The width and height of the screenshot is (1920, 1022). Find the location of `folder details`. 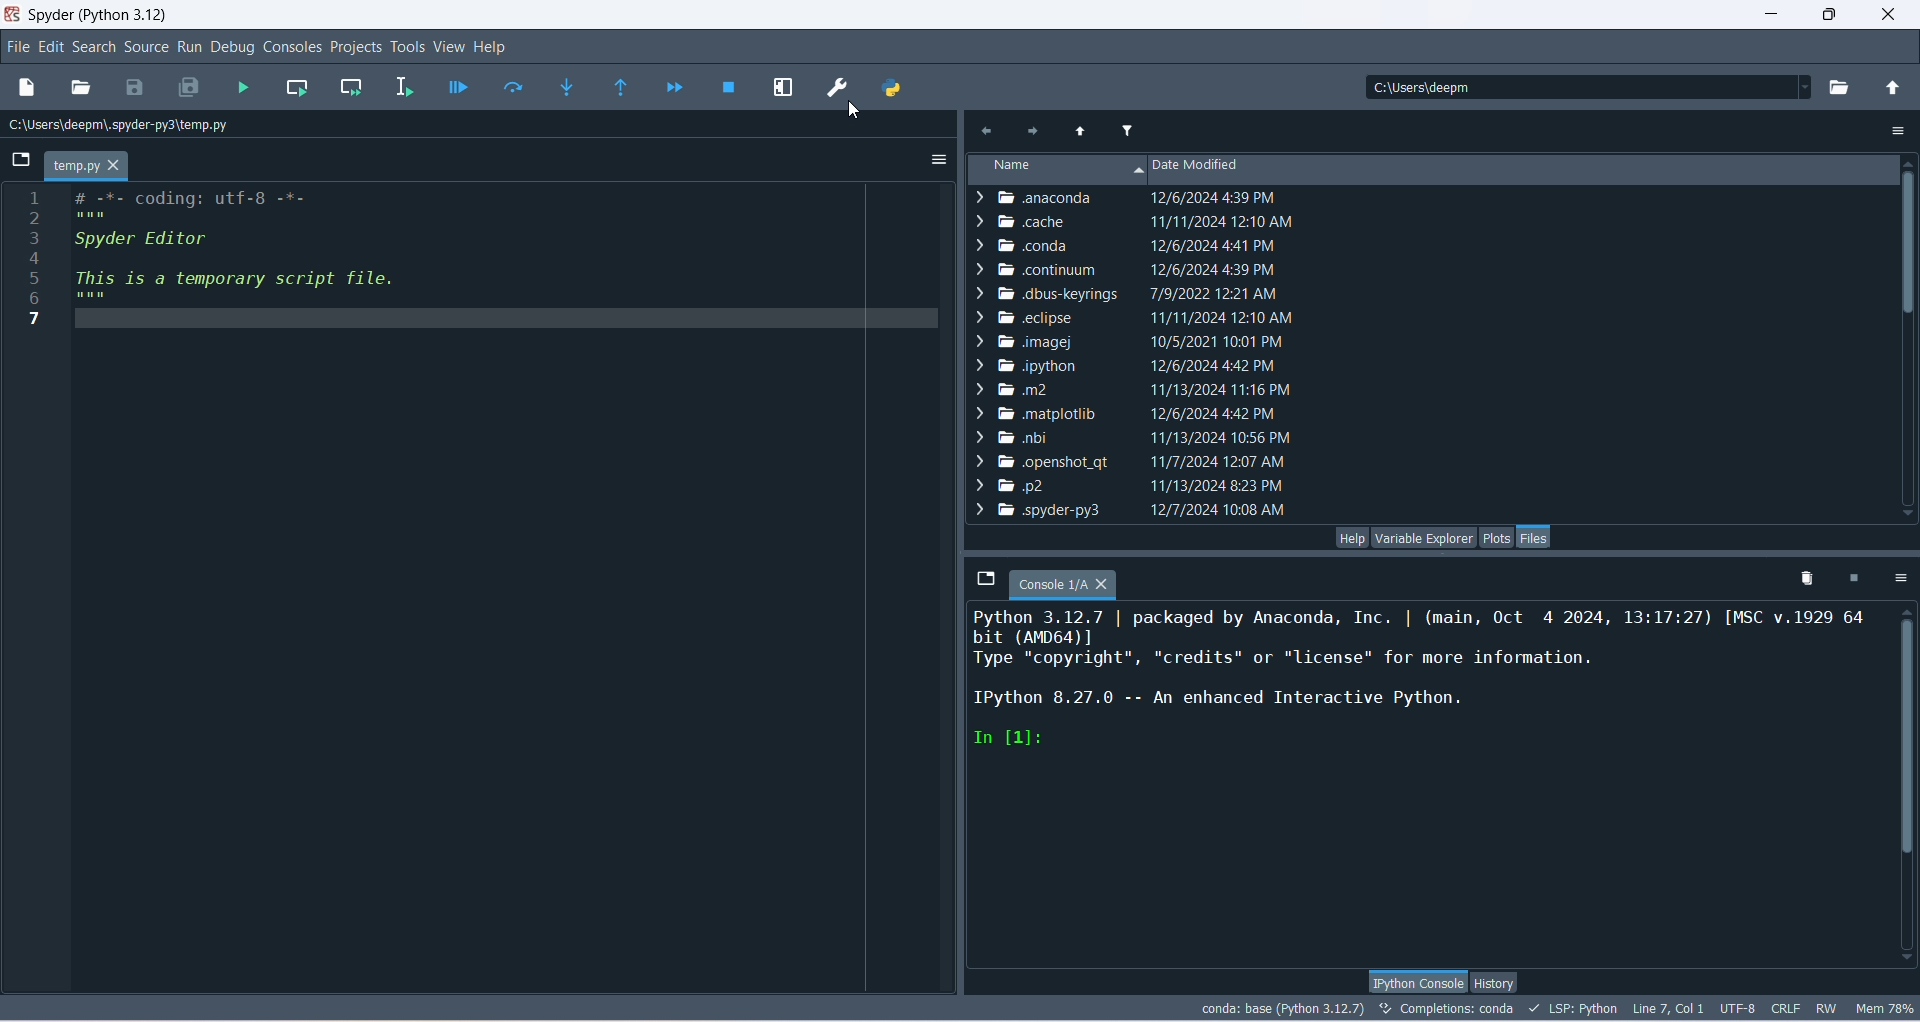

folder details is located at coordinates (1133, 340).